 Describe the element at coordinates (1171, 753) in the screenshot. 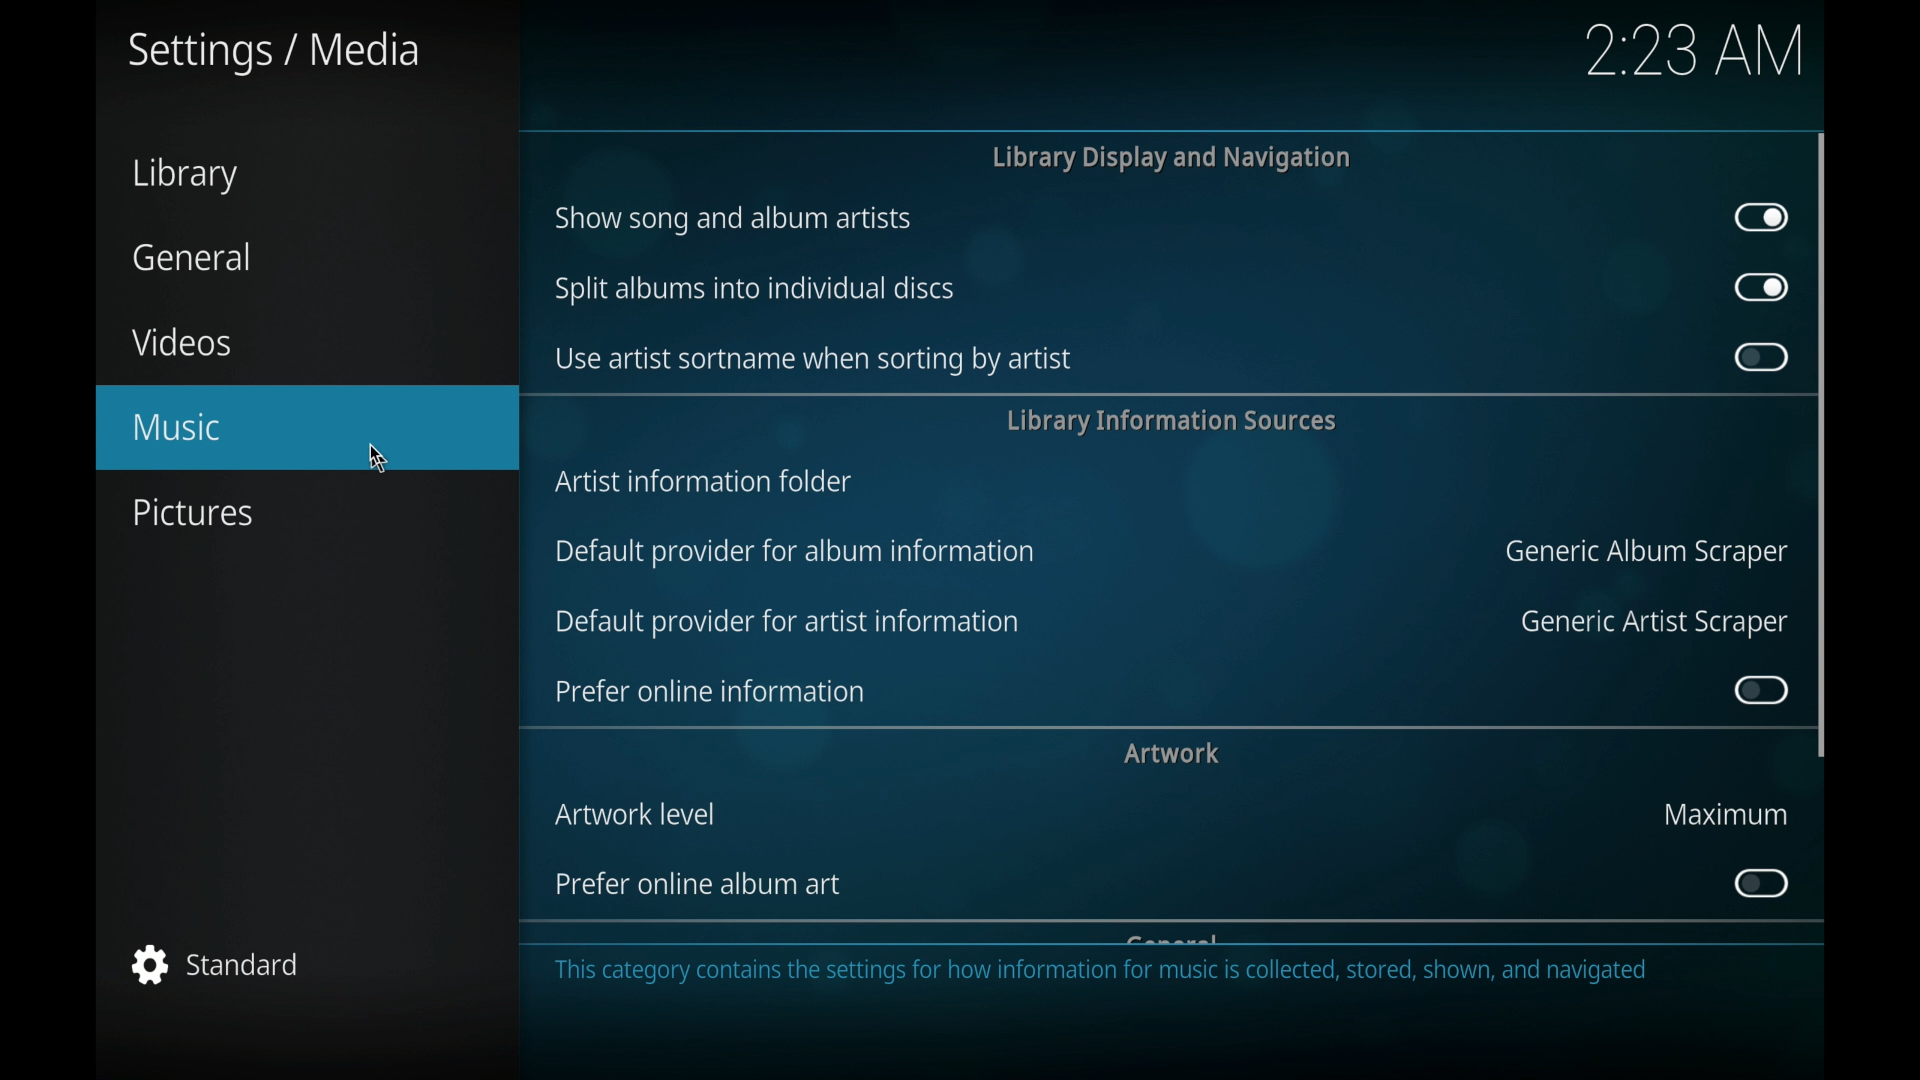

I see `artwork` at that location.